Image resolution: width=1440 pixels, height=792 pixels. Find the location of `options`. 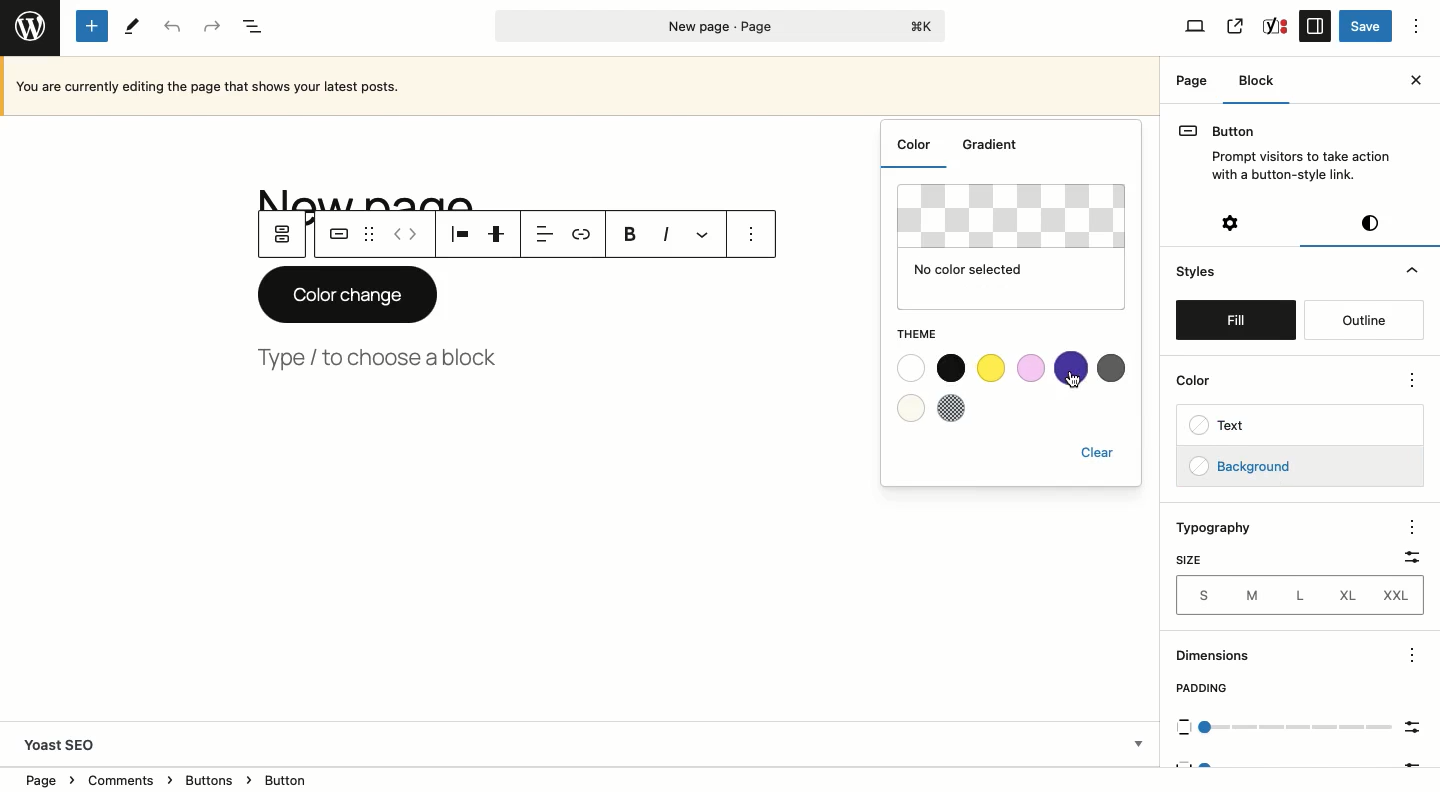

options is located at coordinates (1410, 656).